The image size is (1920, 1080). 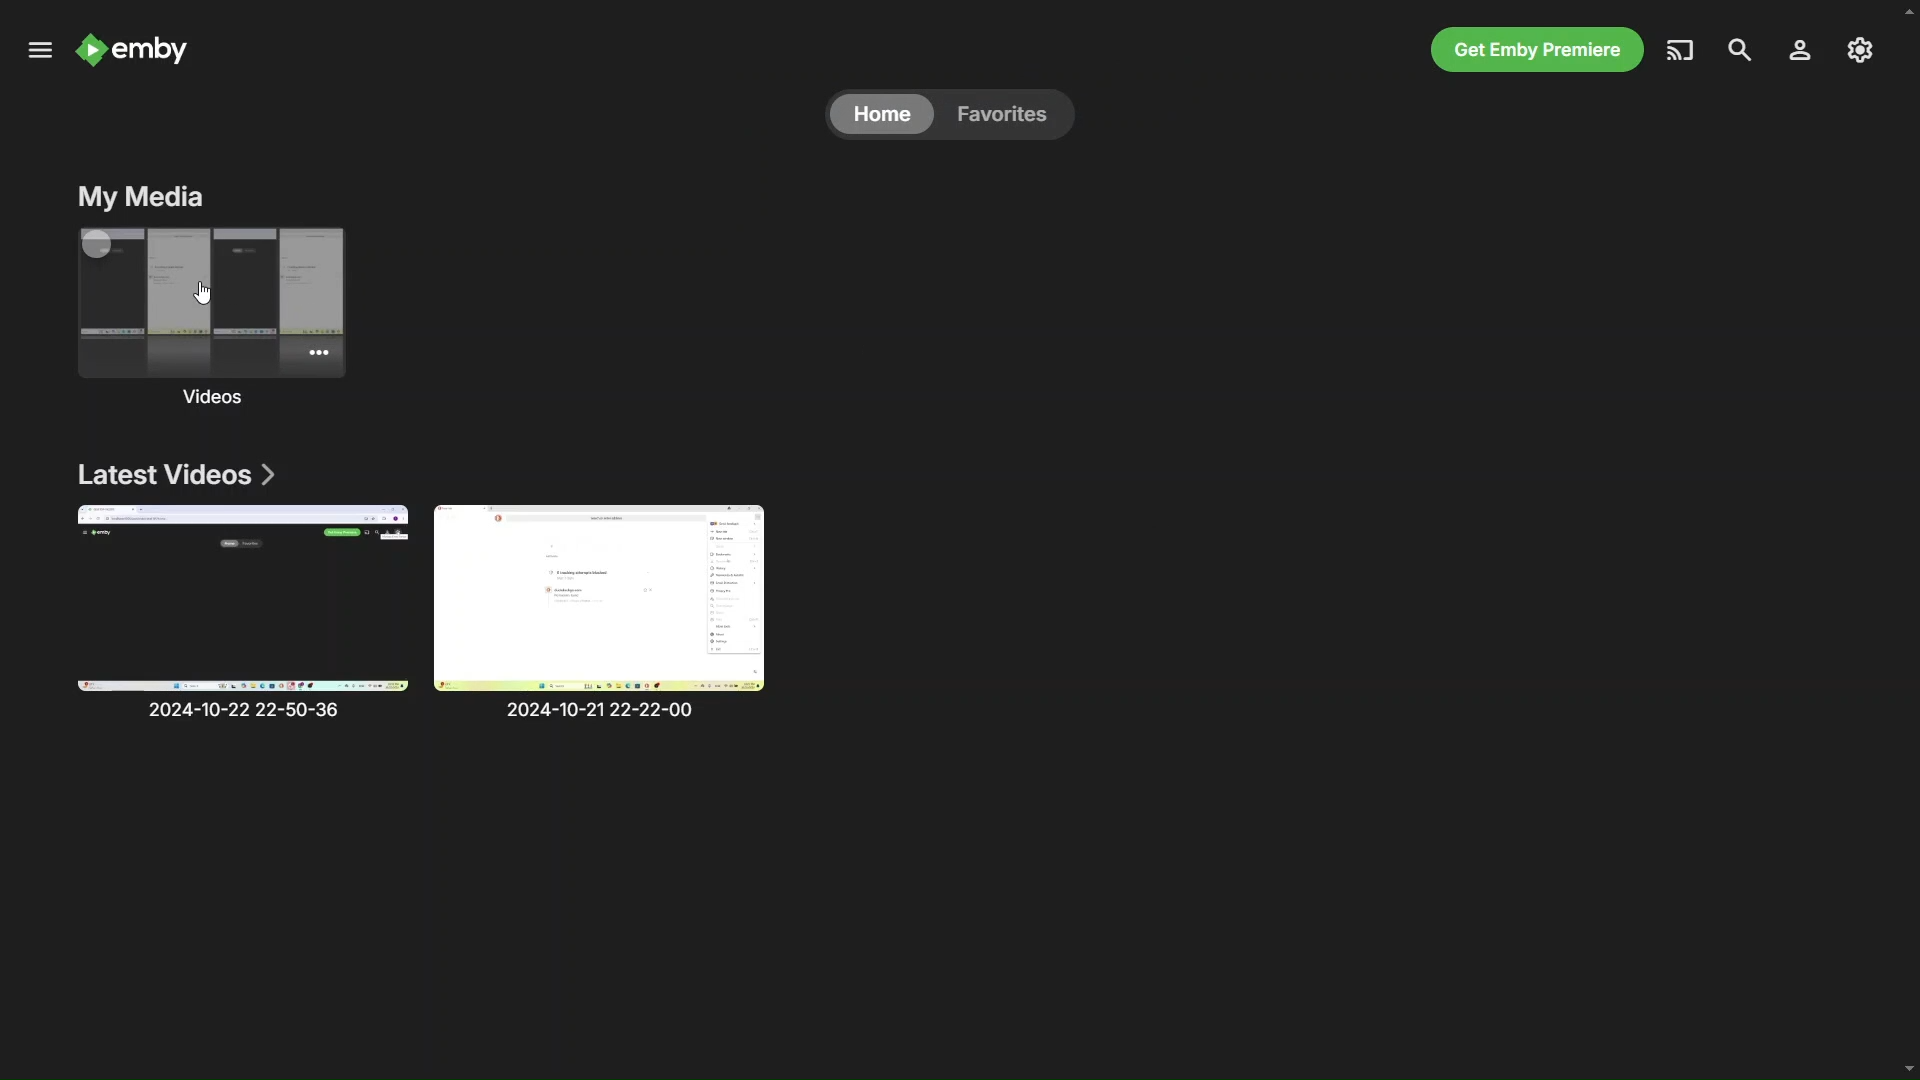 I want to click on home, so click(x=884, y=112).